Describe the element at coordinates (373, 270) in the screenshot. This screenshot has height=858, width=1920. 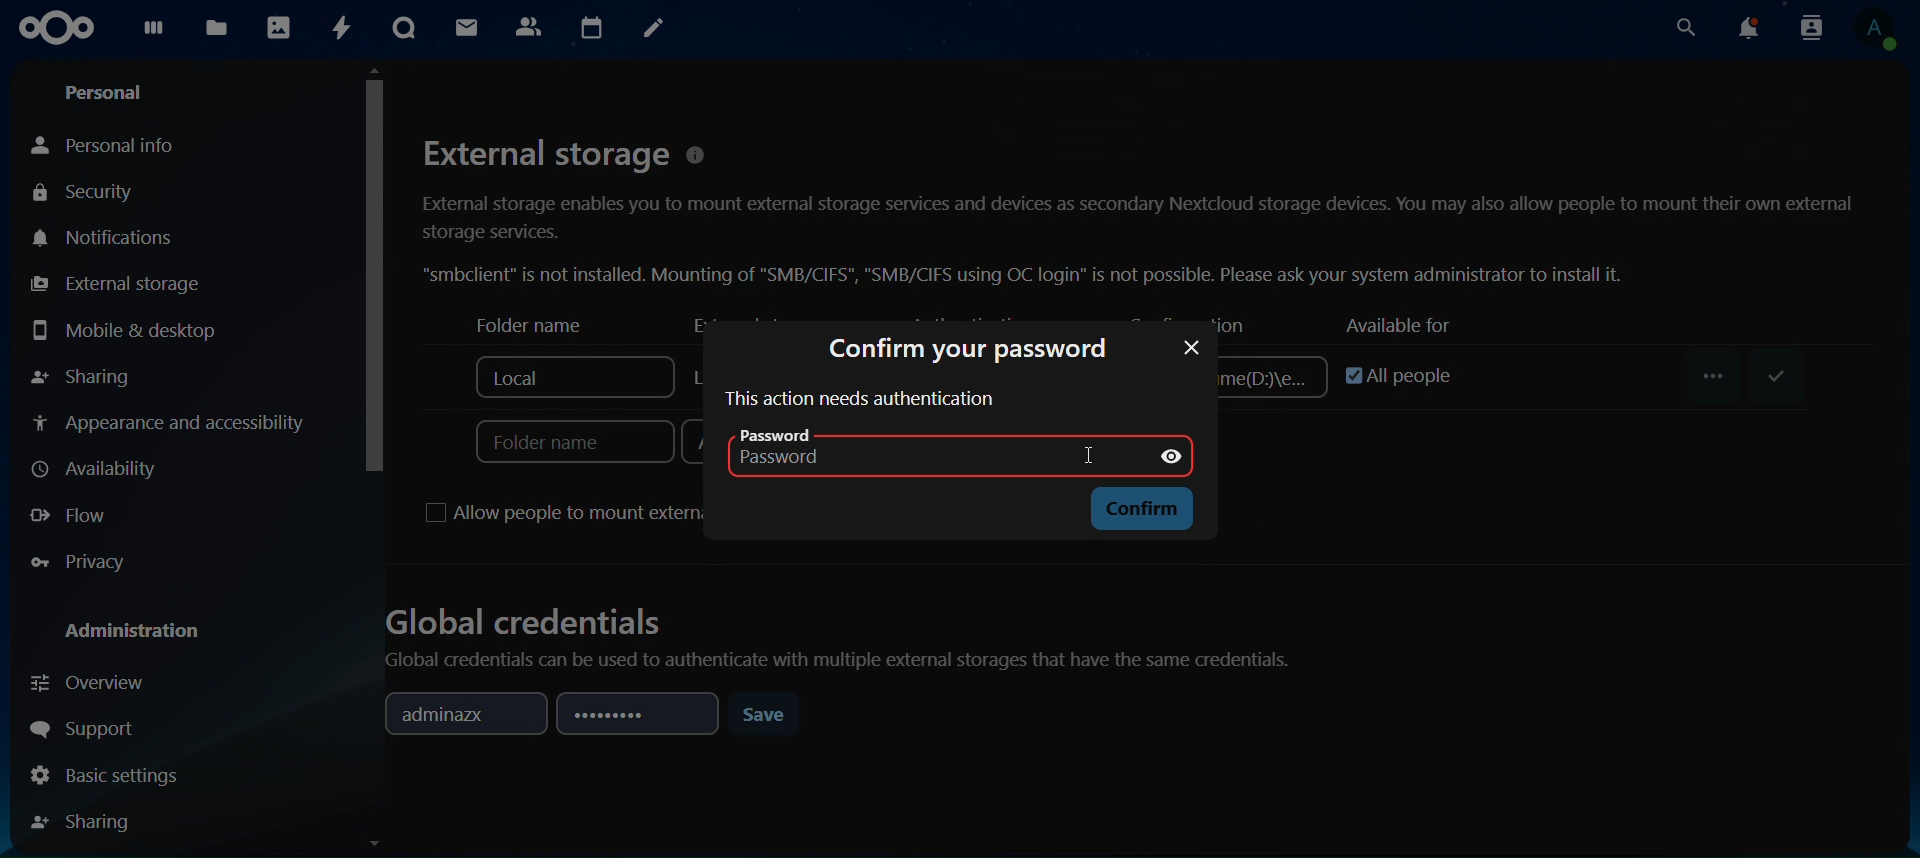
I see `cursor` at that location.